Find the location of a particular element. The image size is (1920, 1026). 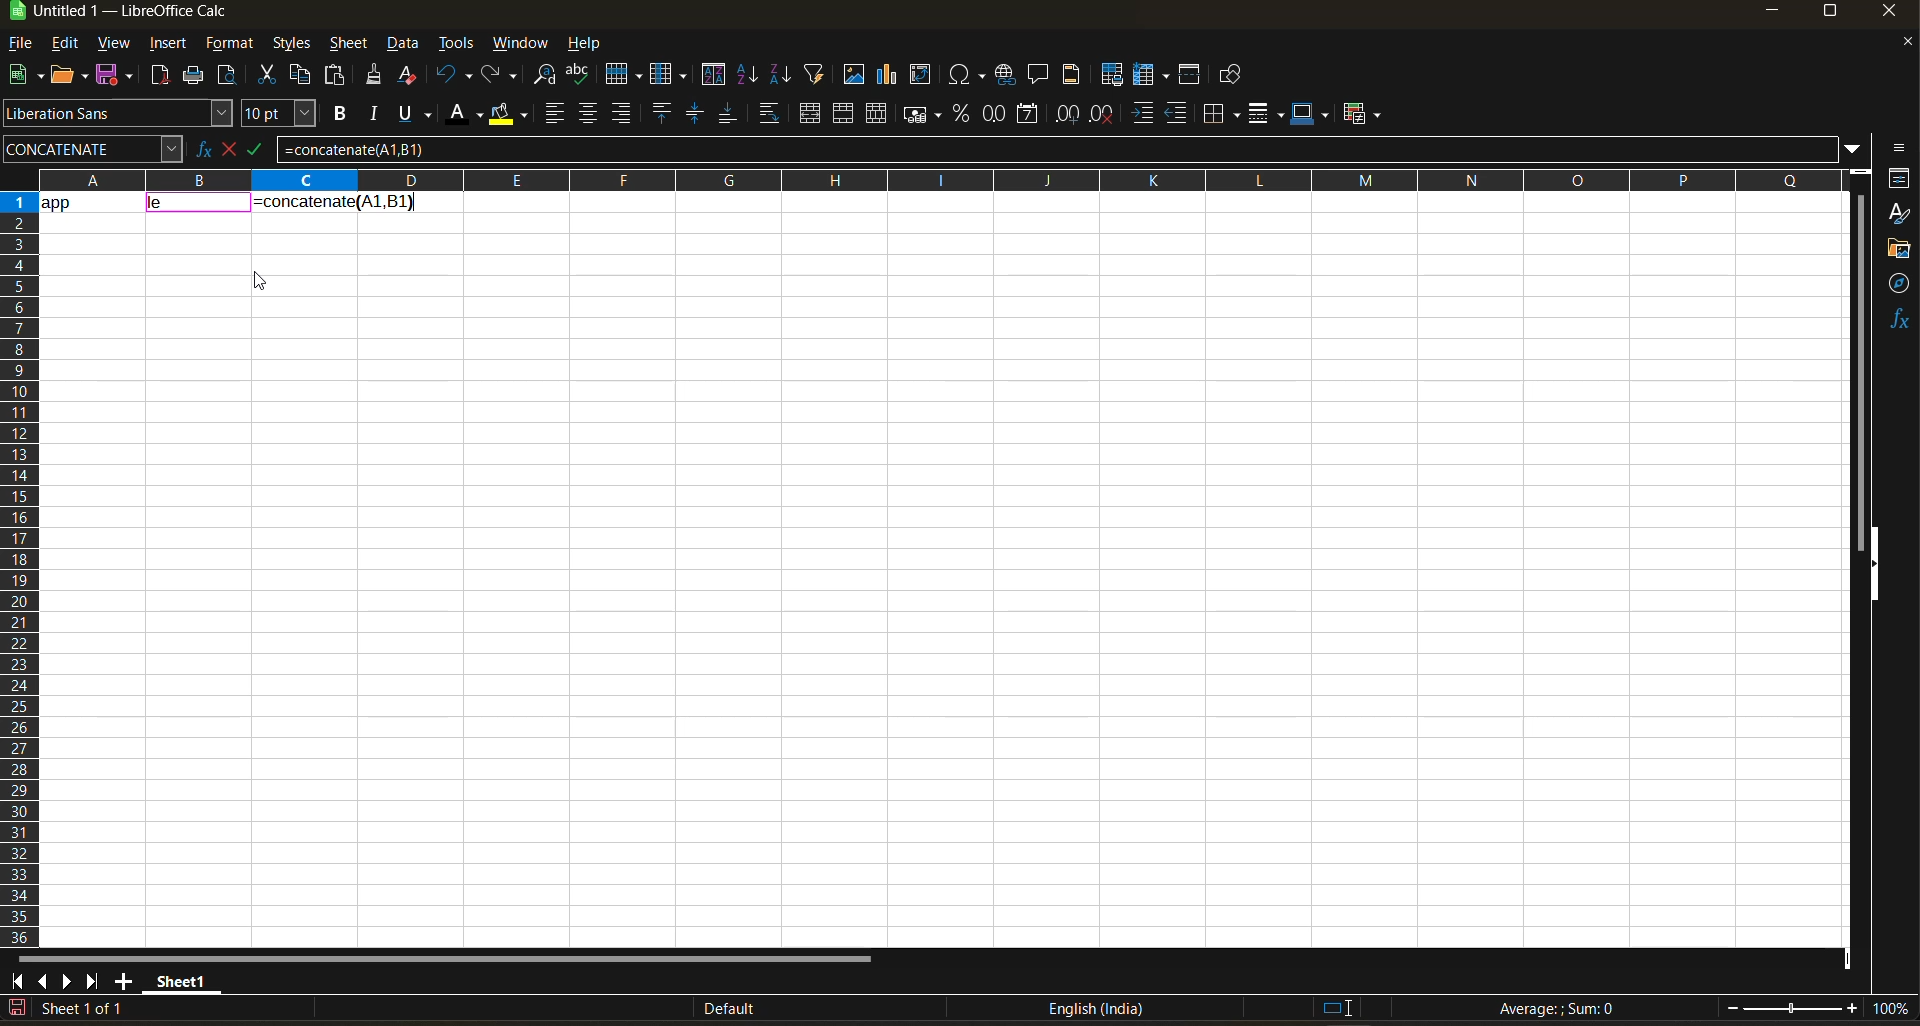

align bottom is located at coordinates (729, 113).